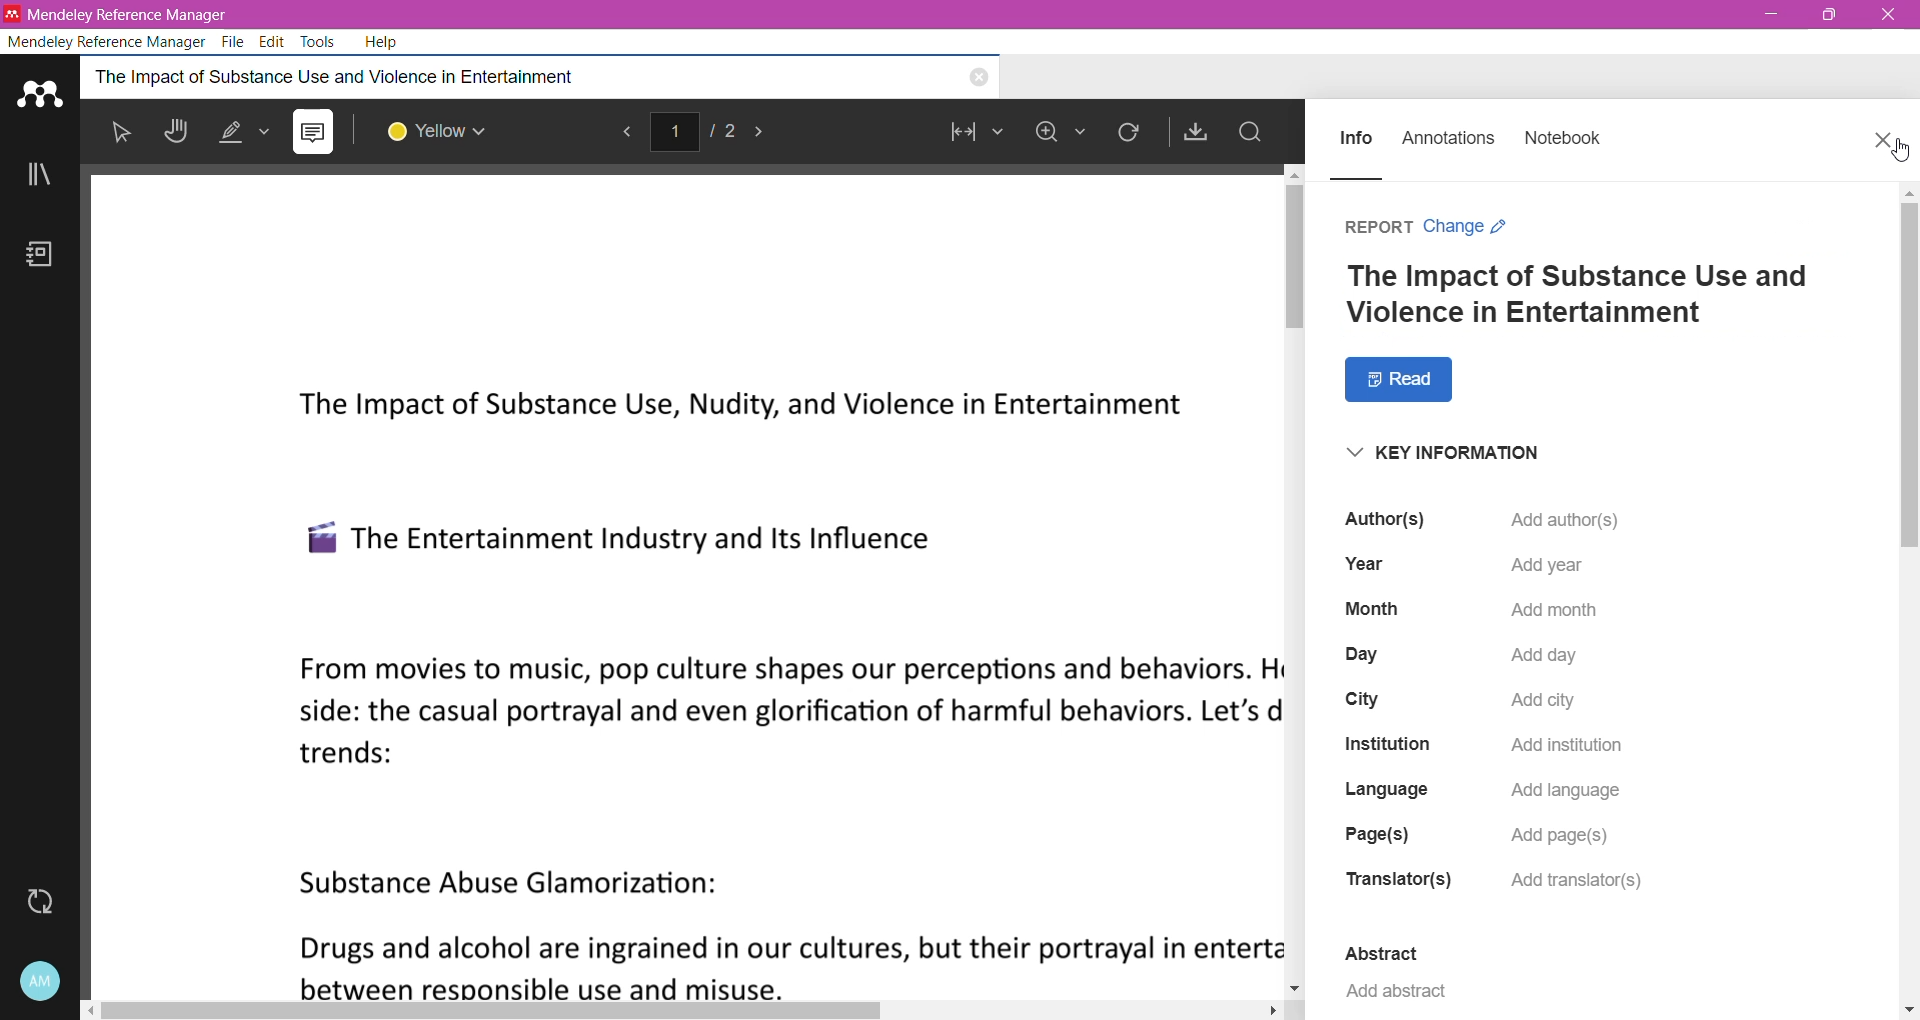  What do you see at coordinates (1366, 562) in the screenshot?
I see `Year` at bounding box center [1366, 562].